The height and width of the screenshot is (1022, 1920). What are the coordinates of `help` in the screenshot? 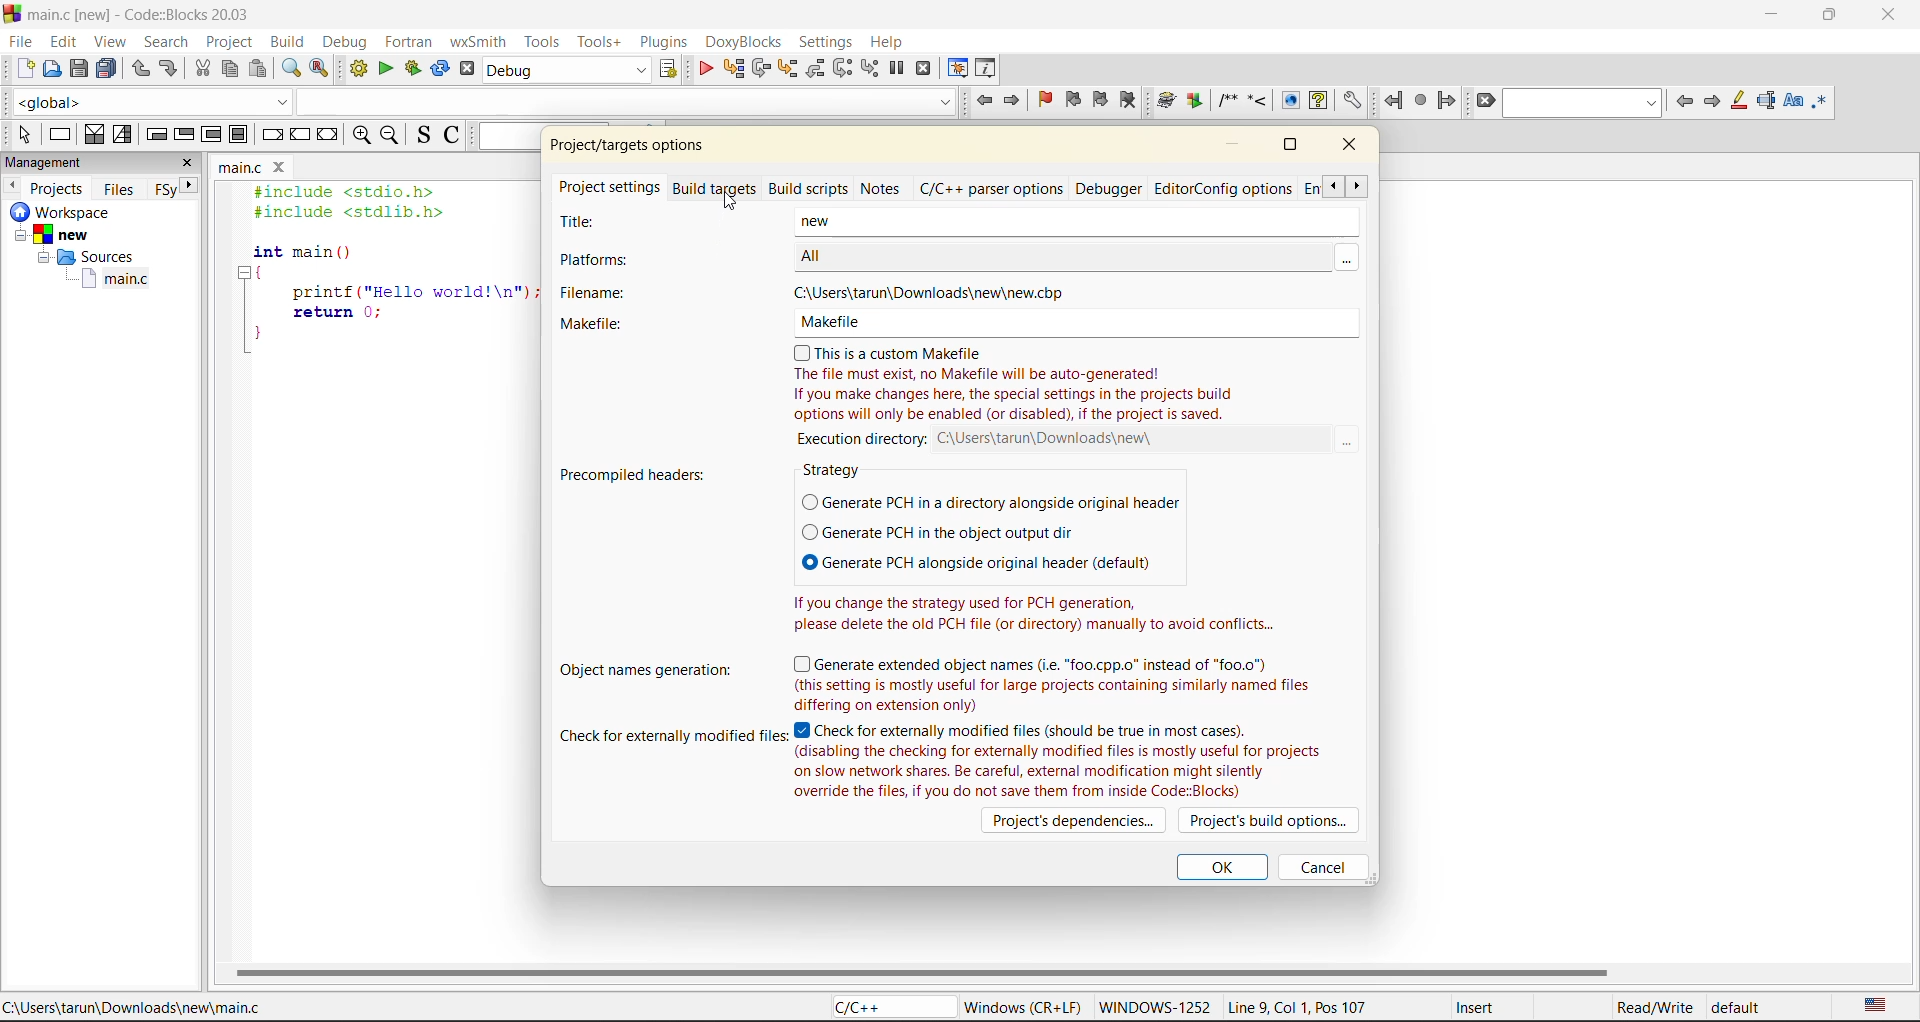 It's located at (893, 39).